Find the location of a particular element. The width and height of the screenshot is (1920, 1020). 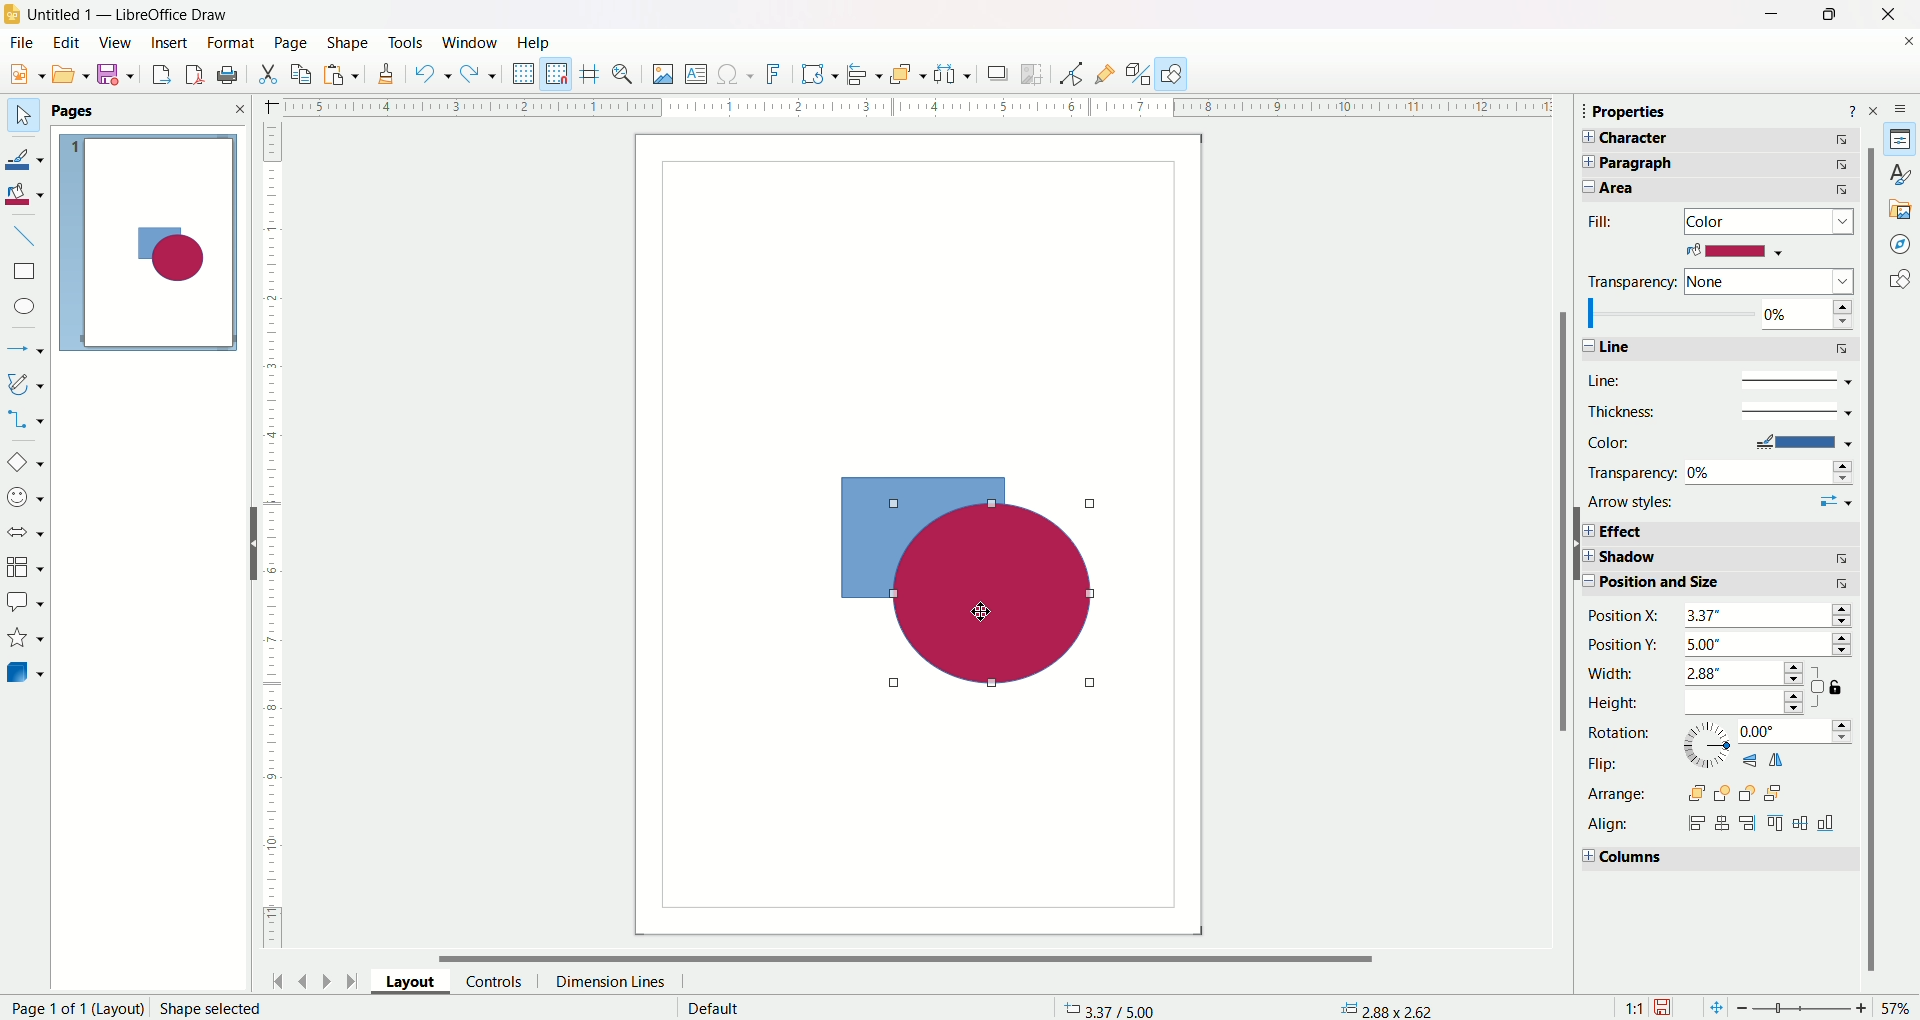

pages is located at coordinates (149, 110).